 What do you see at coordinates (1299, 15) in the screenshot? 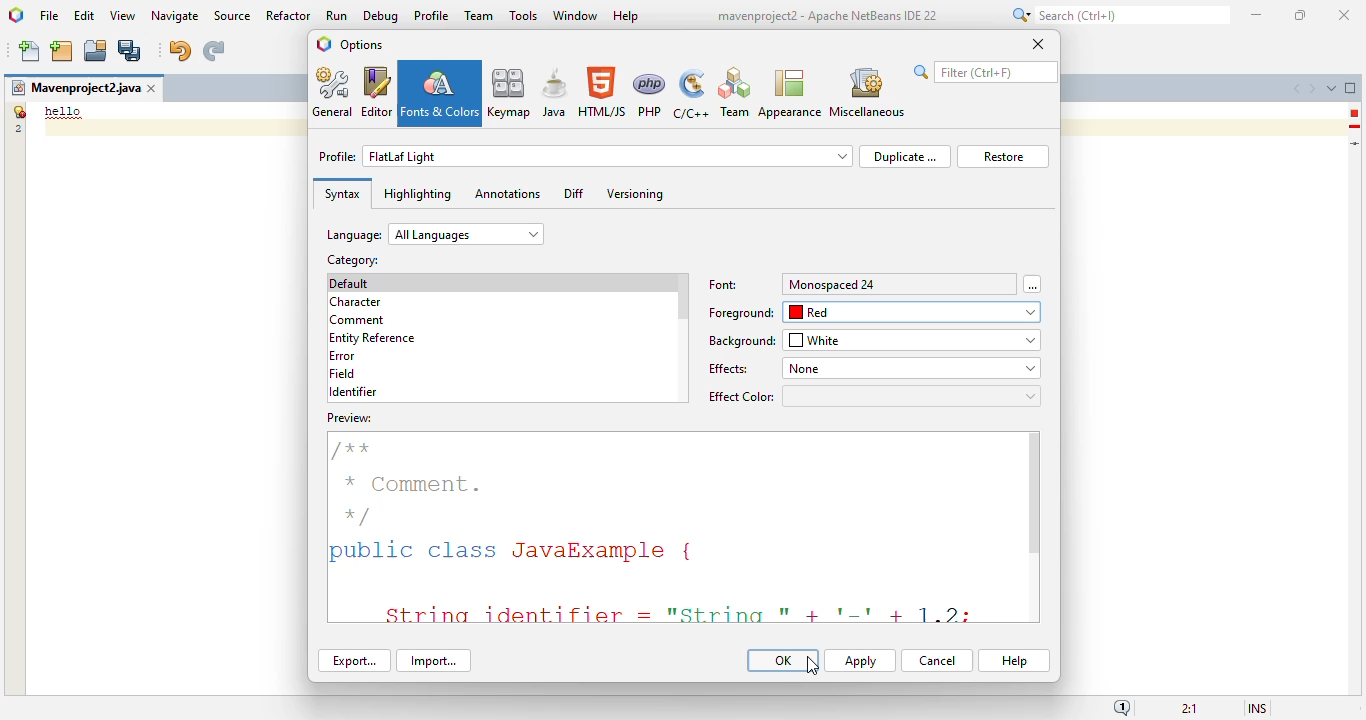
I see `maximize` at bounding box center [1299, 15].